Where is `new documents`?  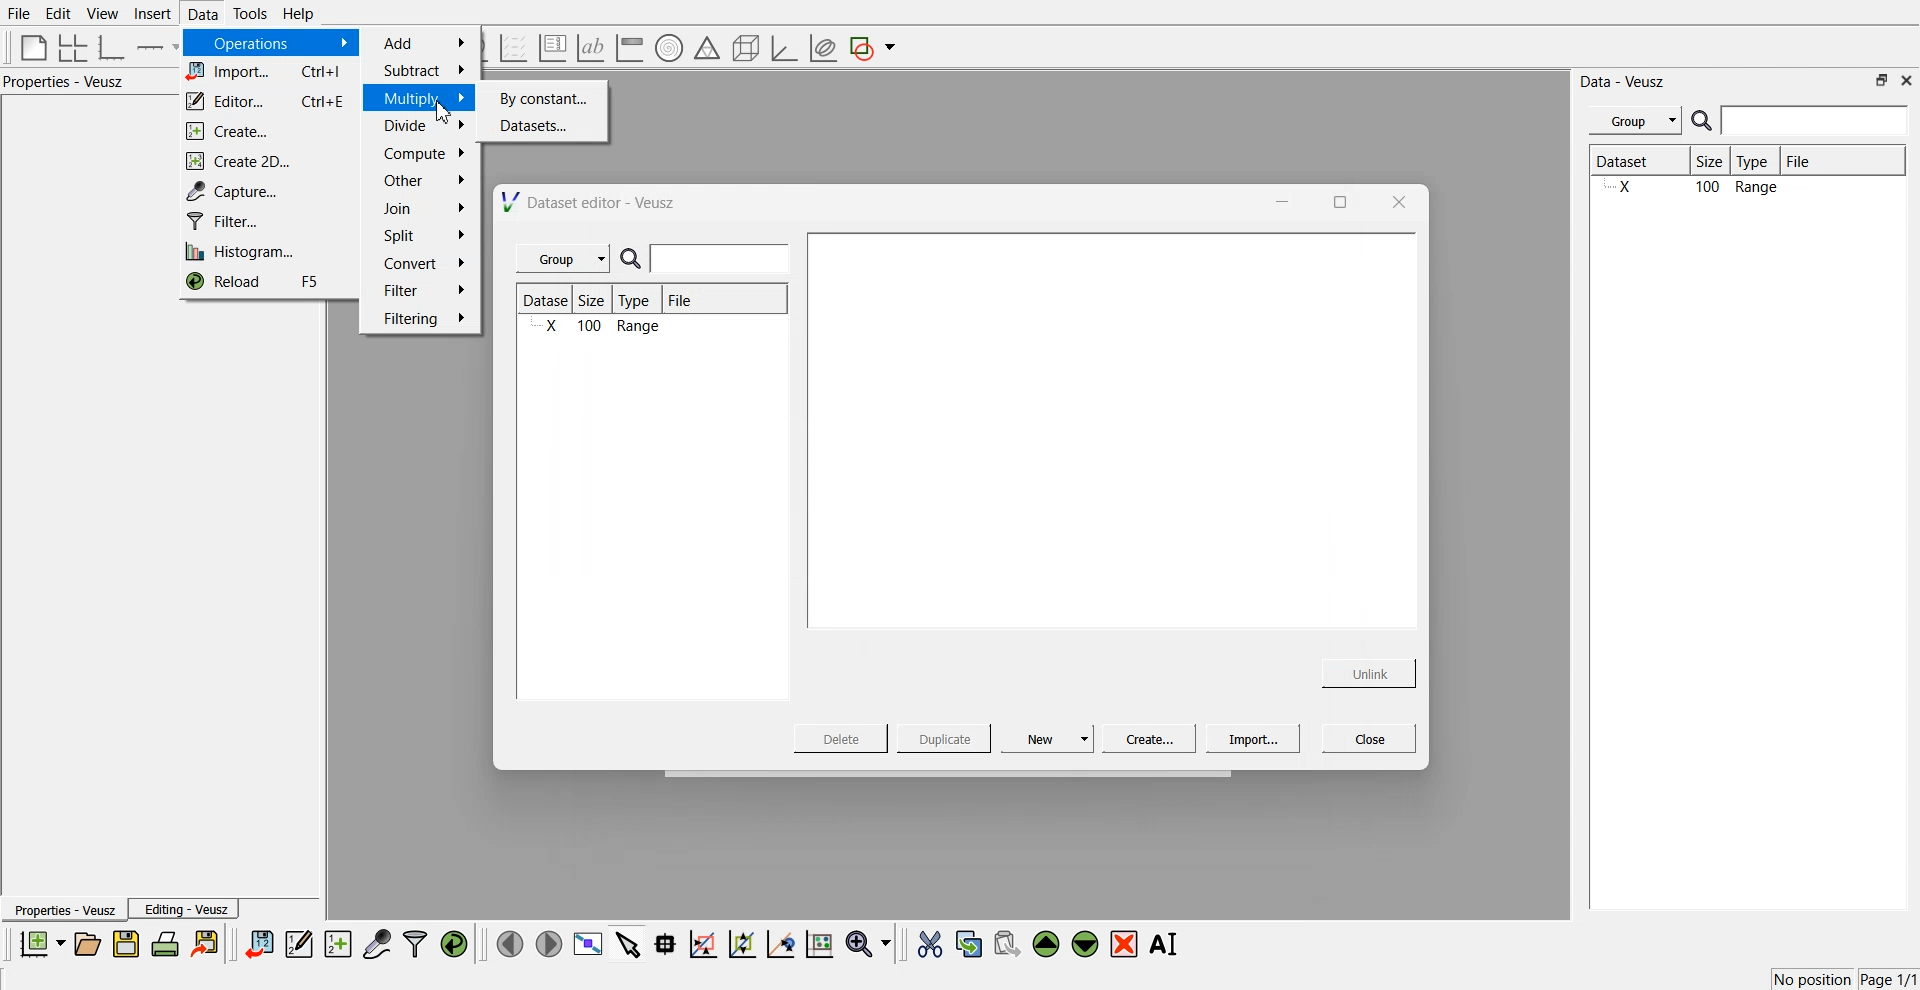
new documents is located at coordinates (40, 943).